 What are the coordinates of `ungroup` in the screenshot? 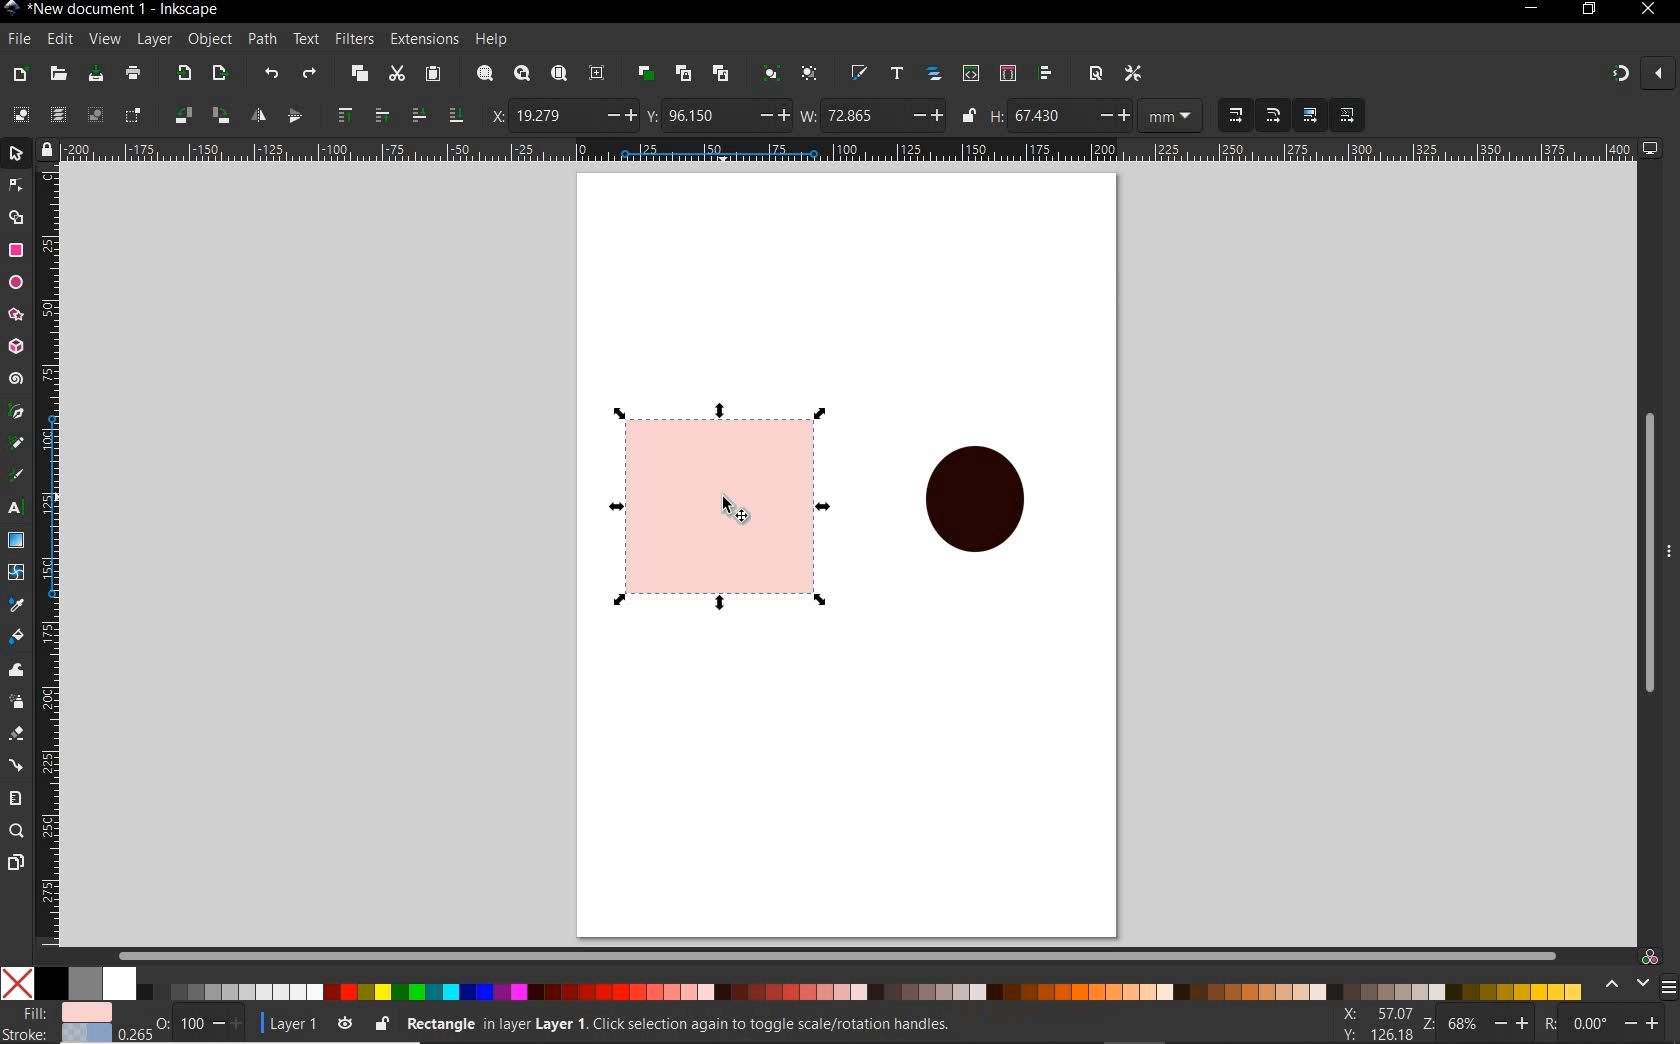 It's located at (810, 73).